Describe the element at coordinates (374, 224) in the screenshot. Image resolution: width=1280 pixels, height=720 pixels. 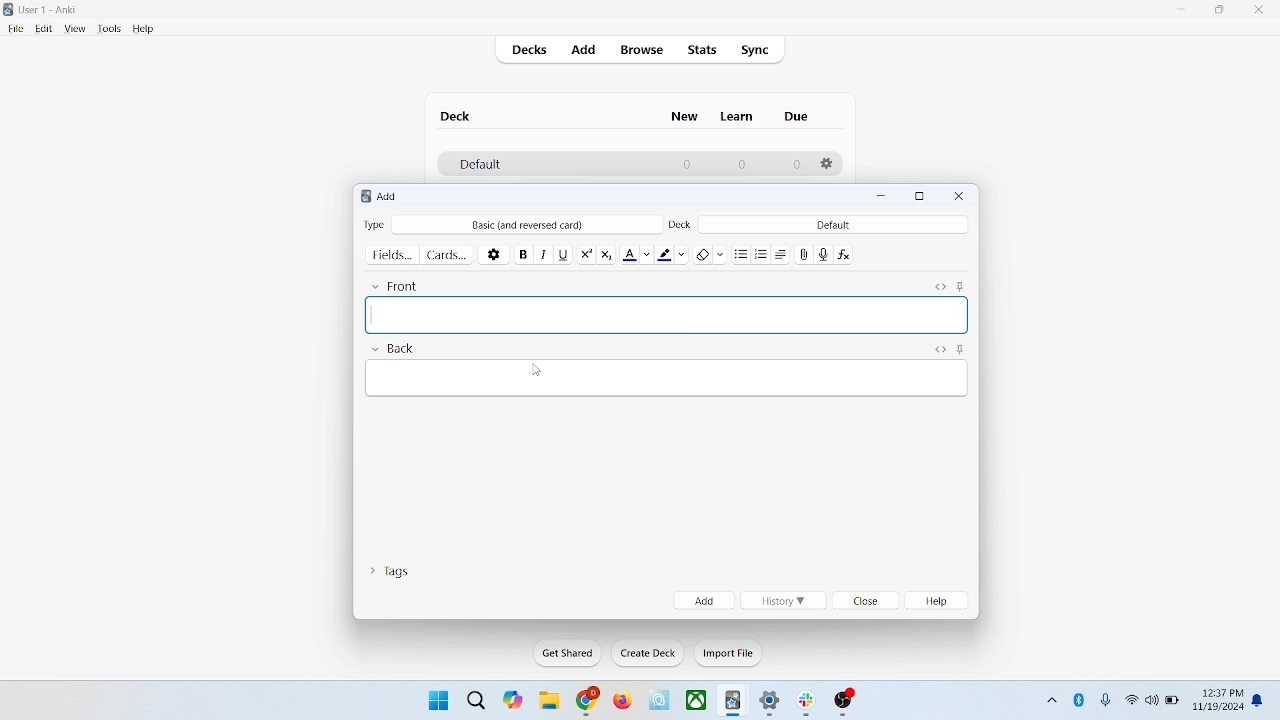
I see `type` at that location.